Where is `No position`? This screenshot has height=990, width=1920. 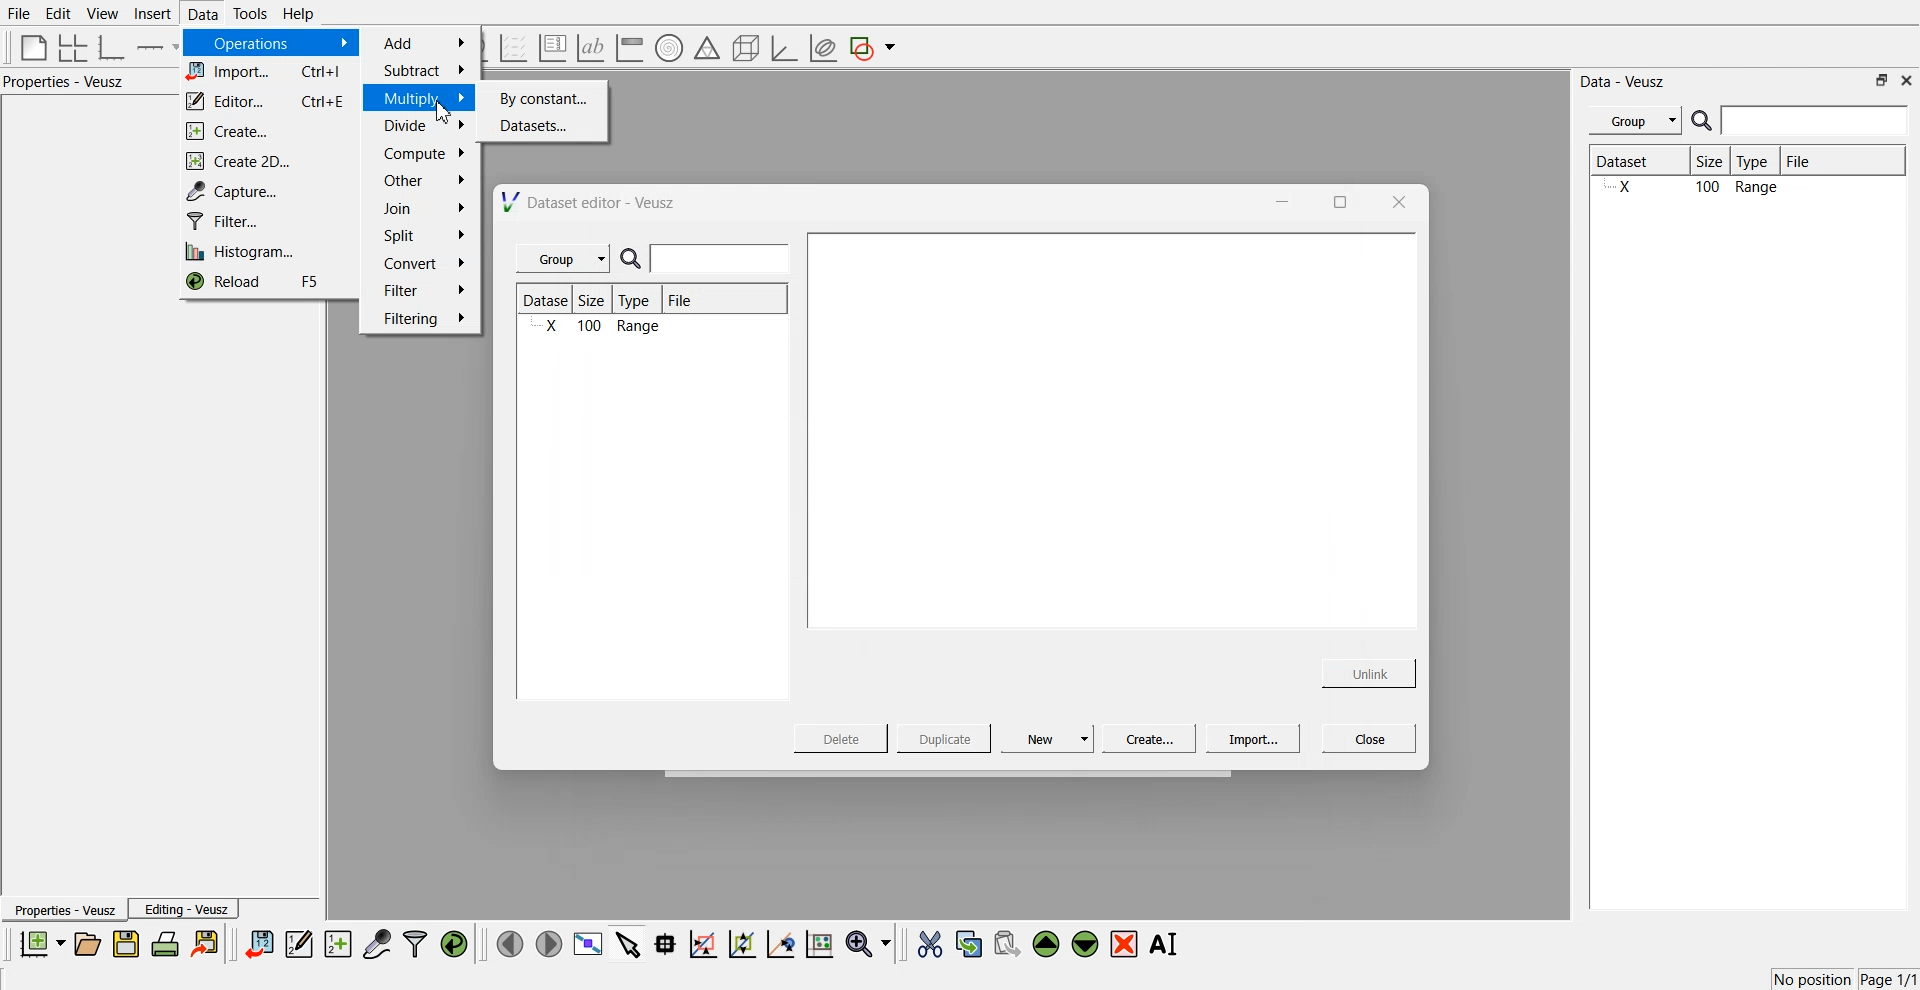 No position is located at coordinates (1815, 977).